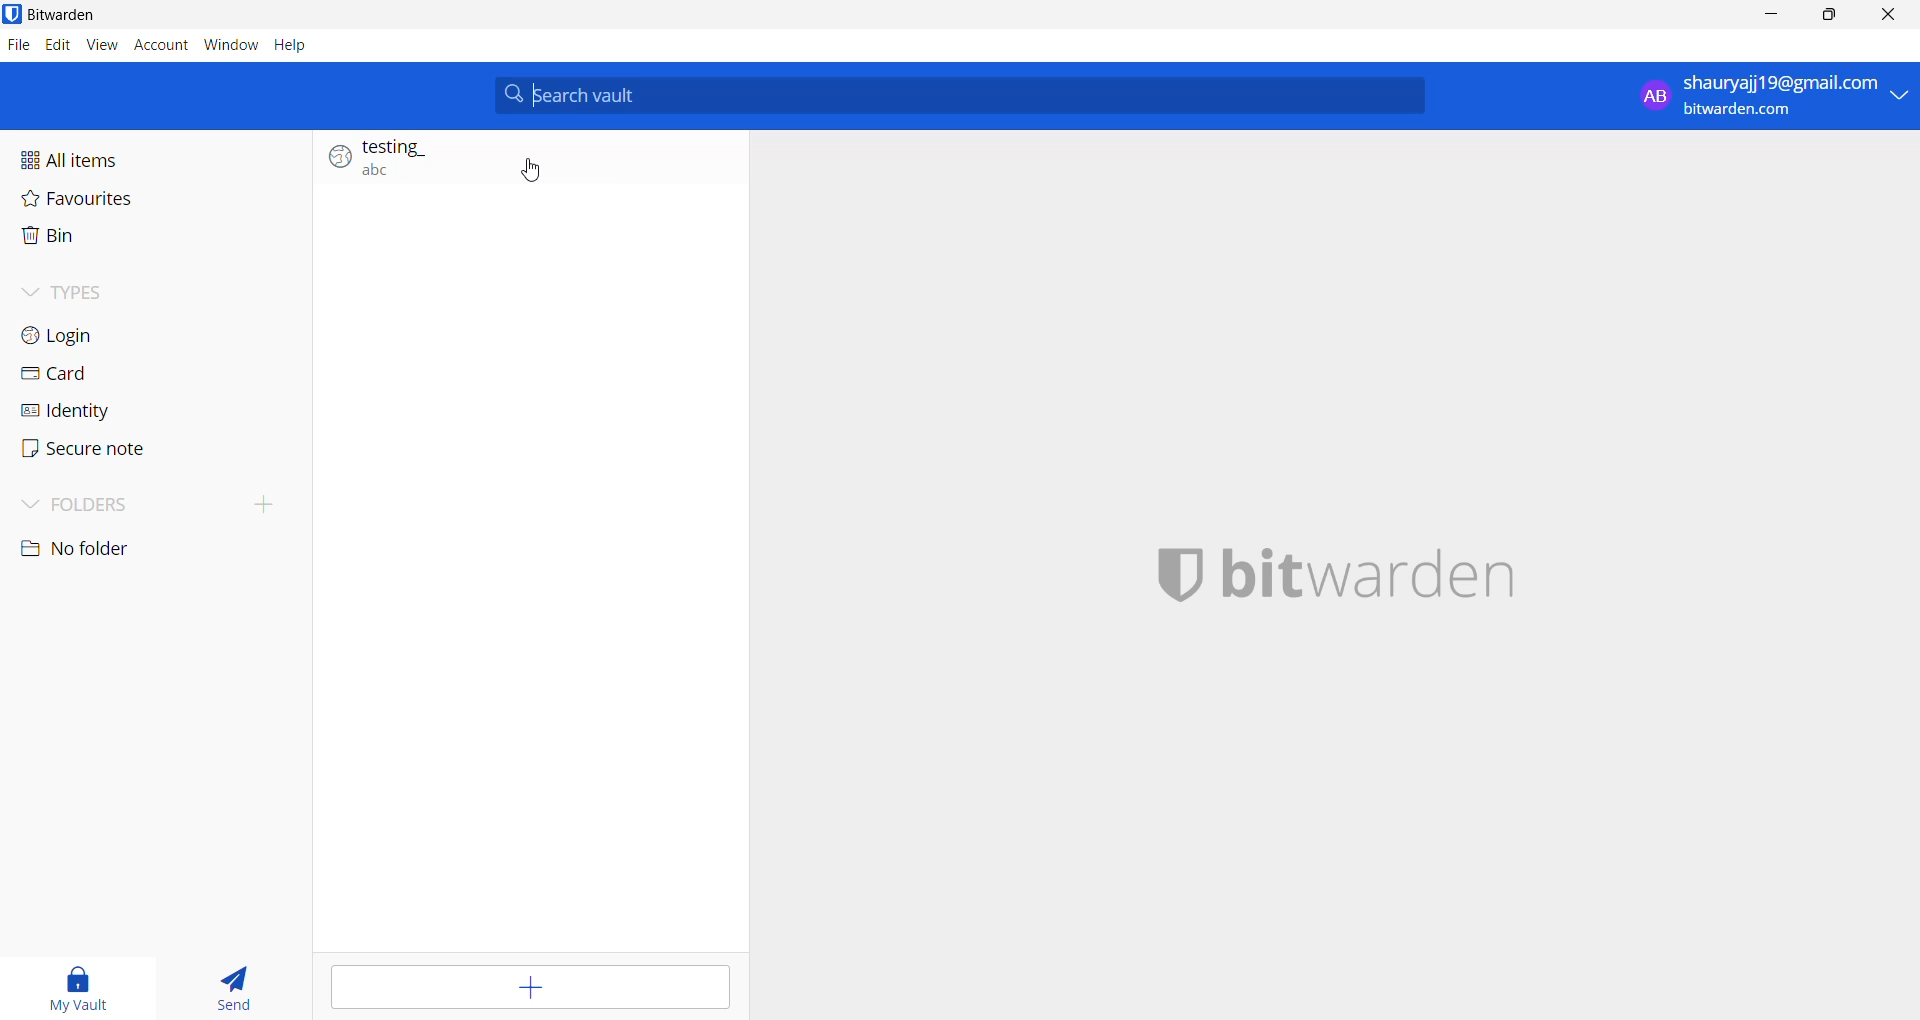  I want to click on create folder, so click(272, 503).